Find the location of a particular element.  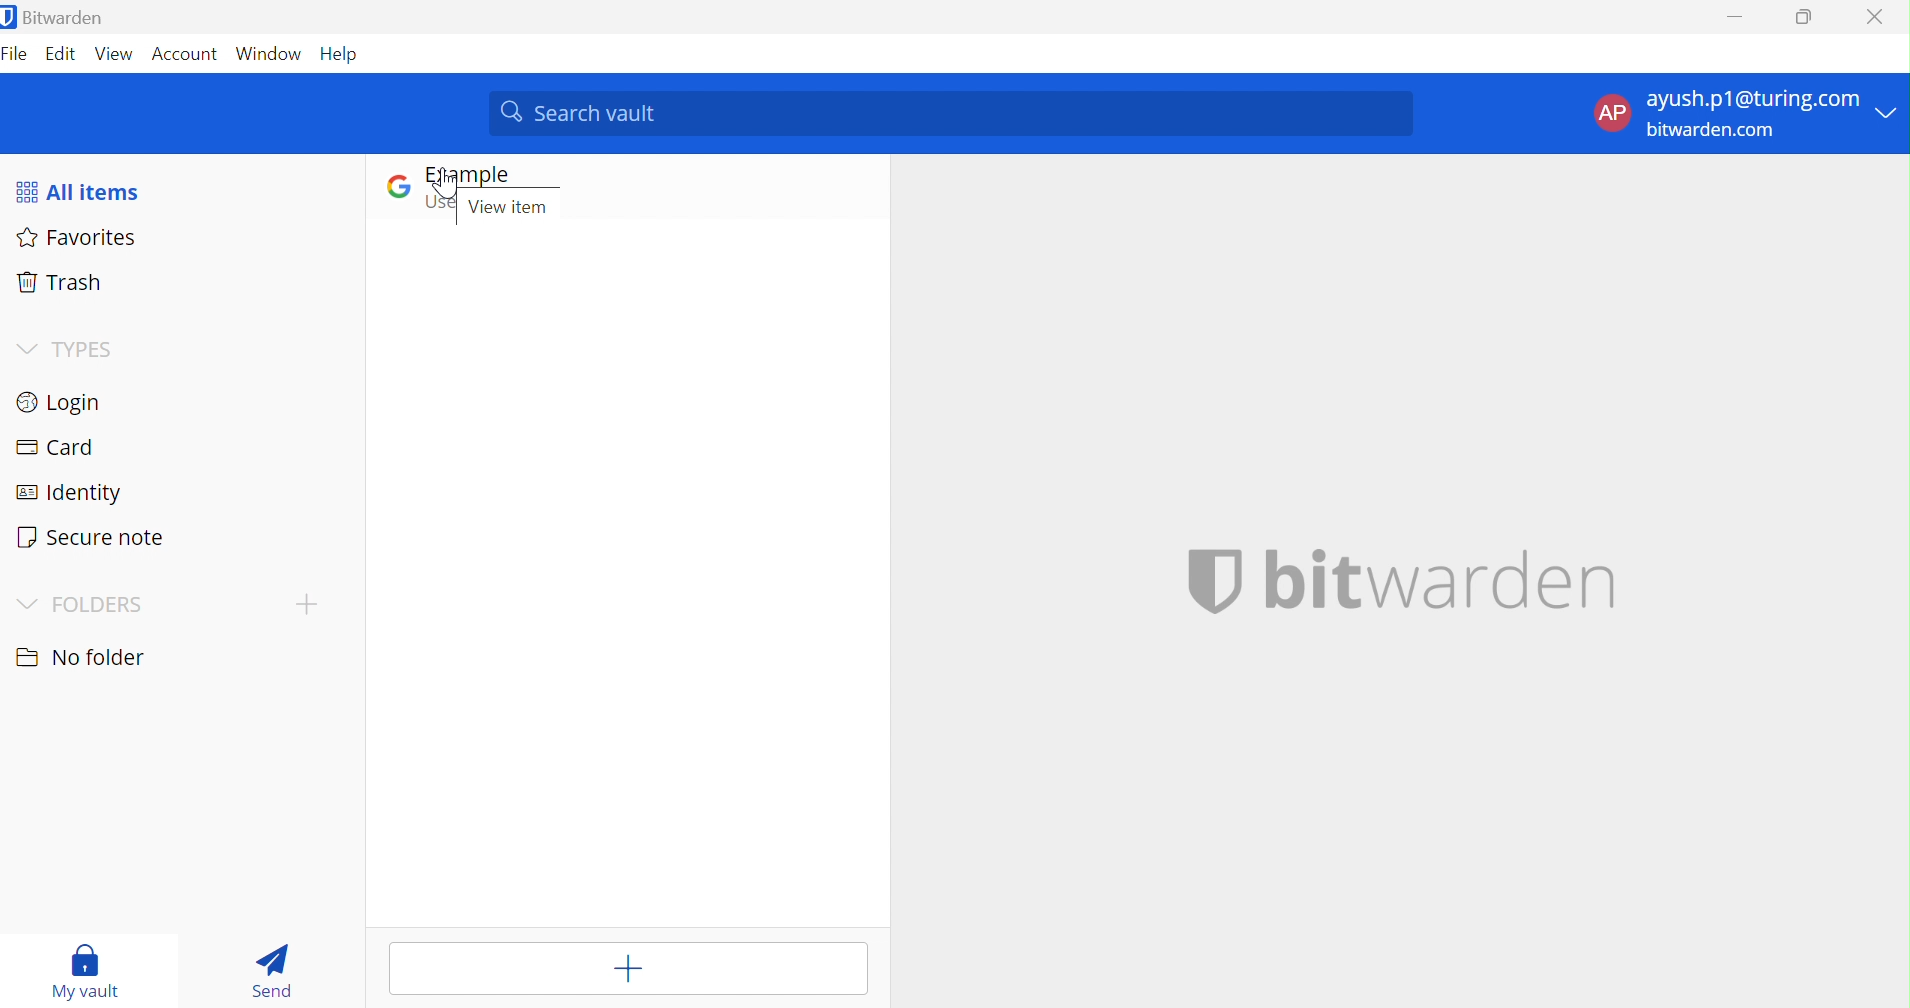

No folder is located at coordinates (78, 657).